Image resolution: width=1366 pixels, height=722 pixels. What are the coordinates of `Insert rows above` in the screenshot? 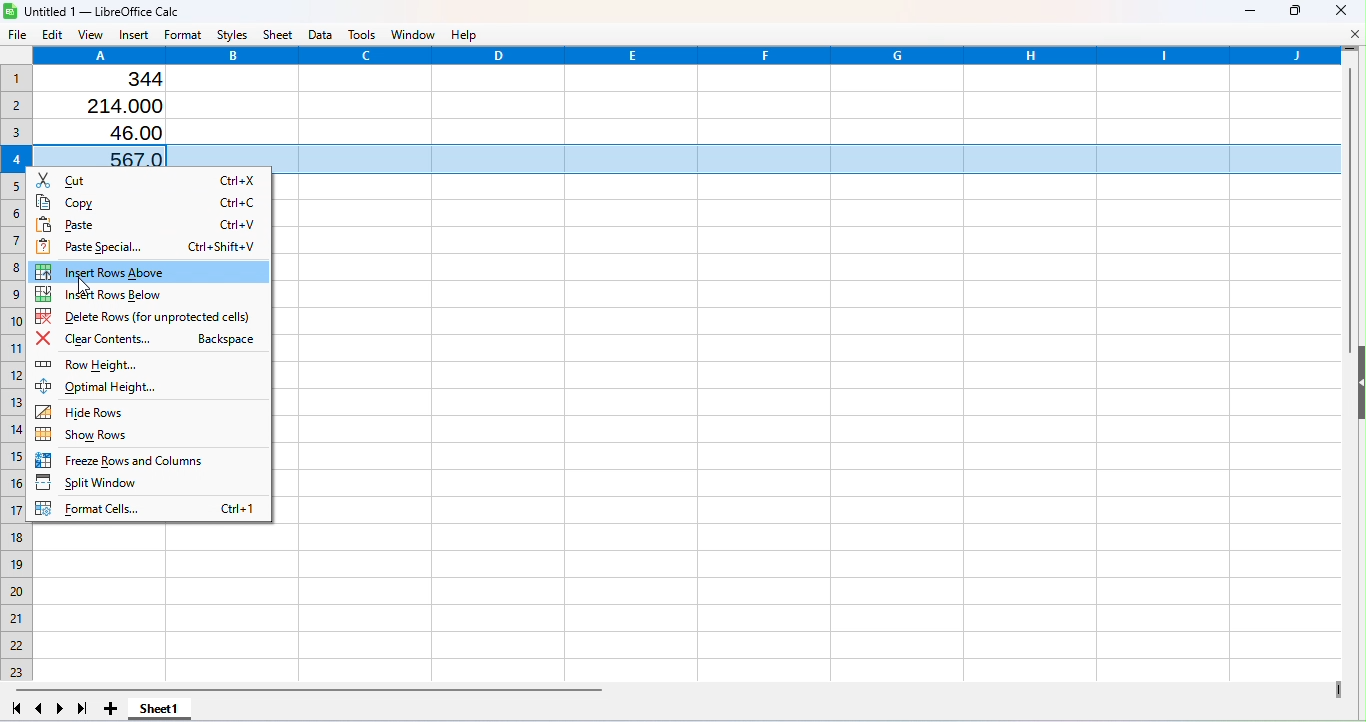 It's located at (149, 272).